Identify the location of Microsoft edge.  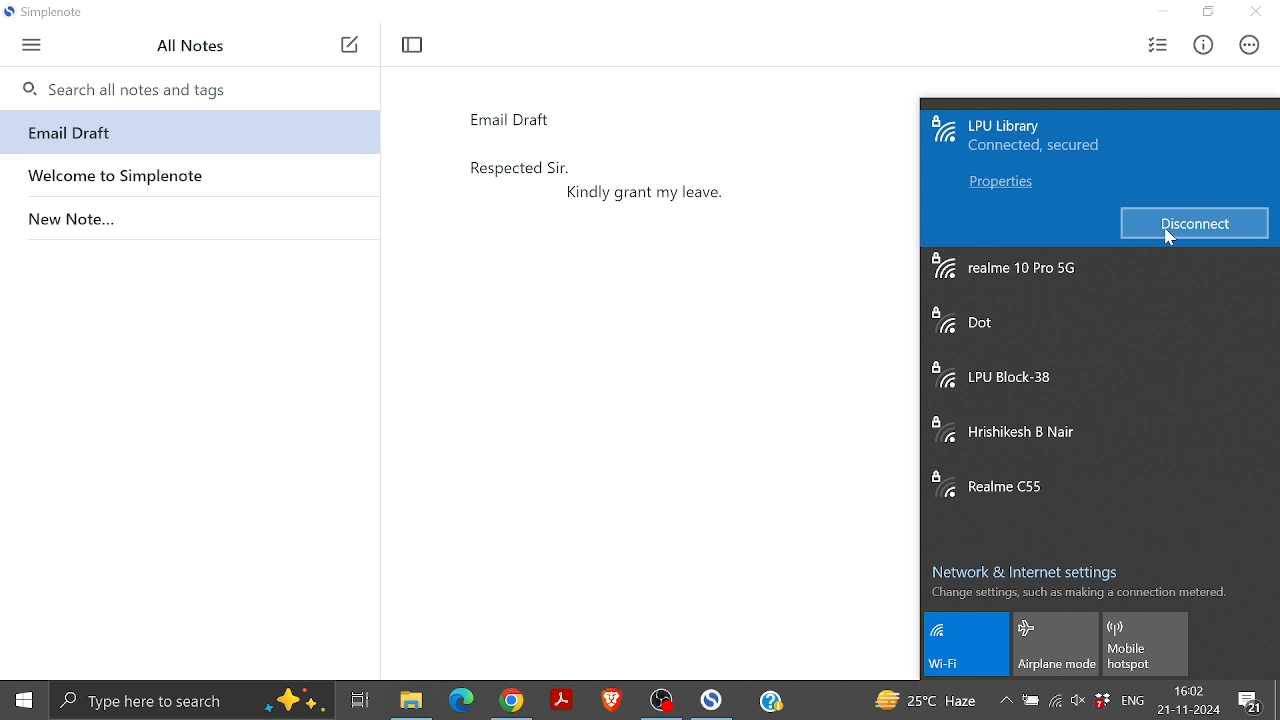
(461, 700).